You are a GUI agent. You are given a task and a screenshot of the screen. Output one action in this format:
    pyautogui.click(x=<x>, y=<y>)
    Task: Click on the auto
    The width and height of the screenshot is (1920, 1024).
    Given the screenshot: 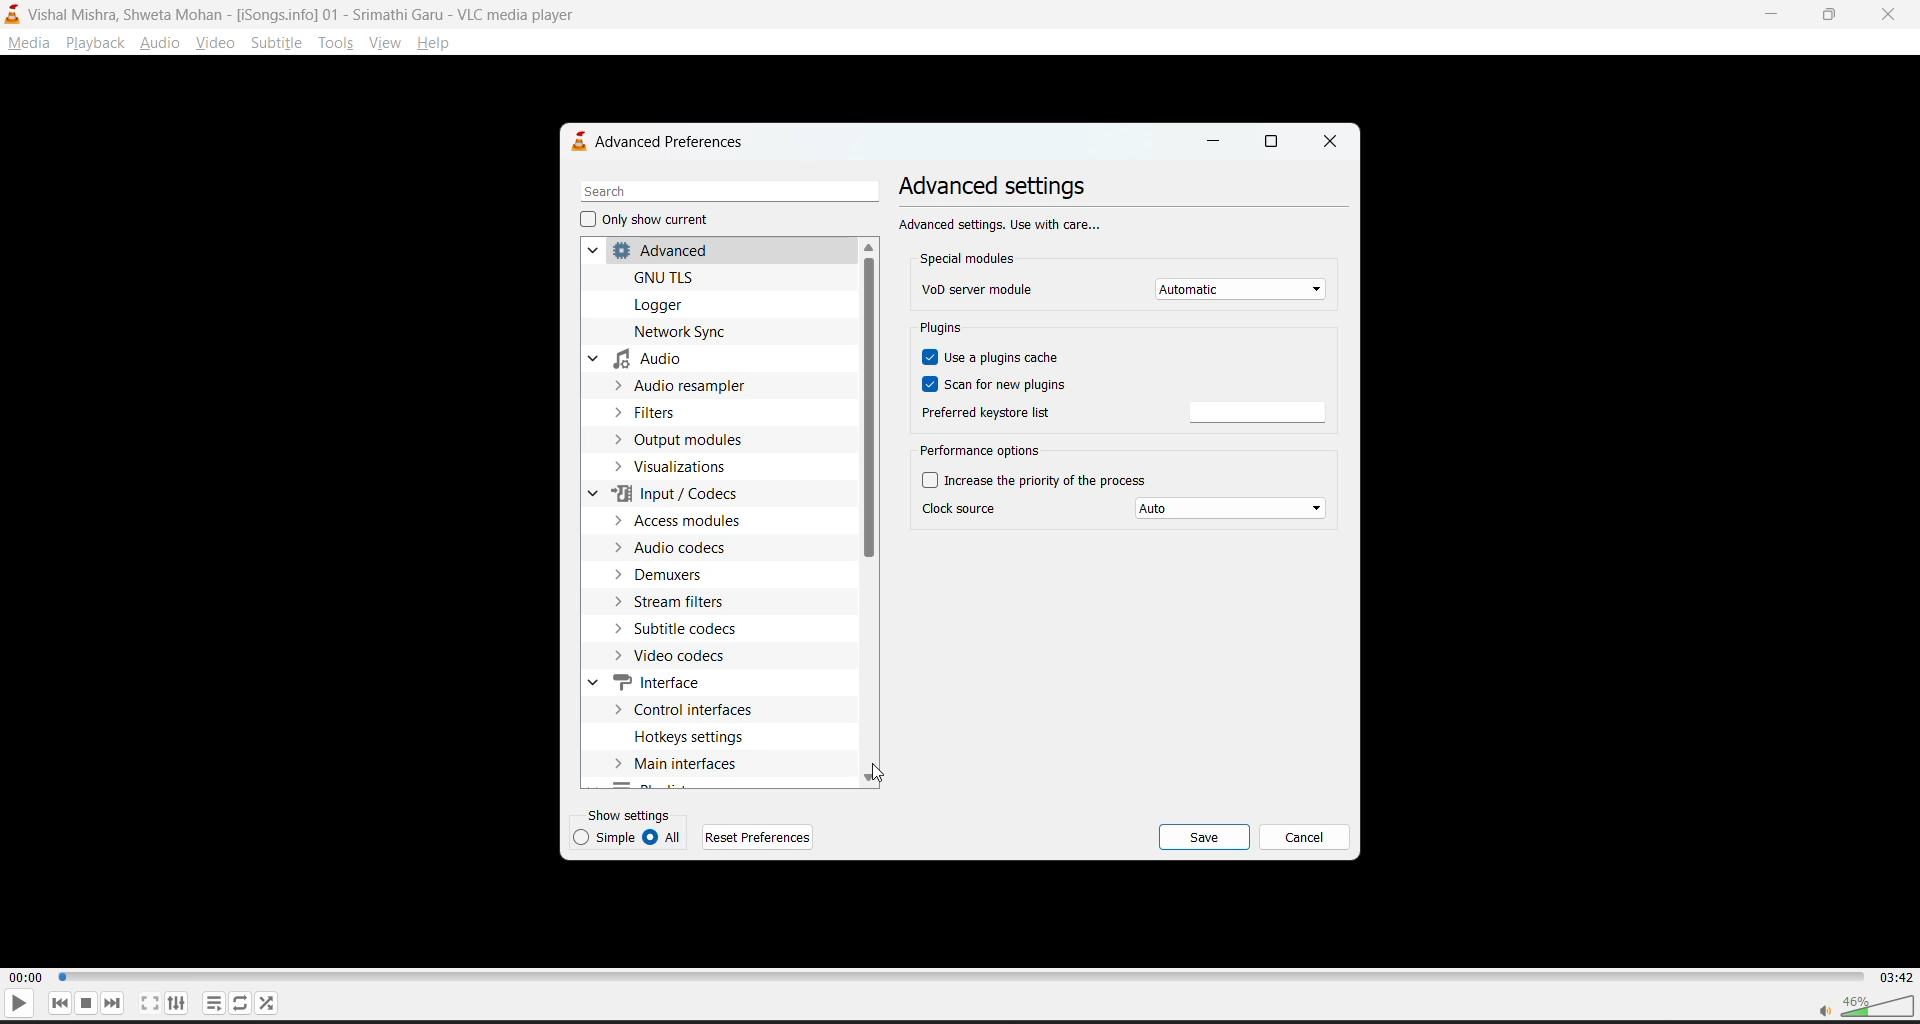 What is the action you would take?
    pyautogui.click(x=1232, y=512)
    